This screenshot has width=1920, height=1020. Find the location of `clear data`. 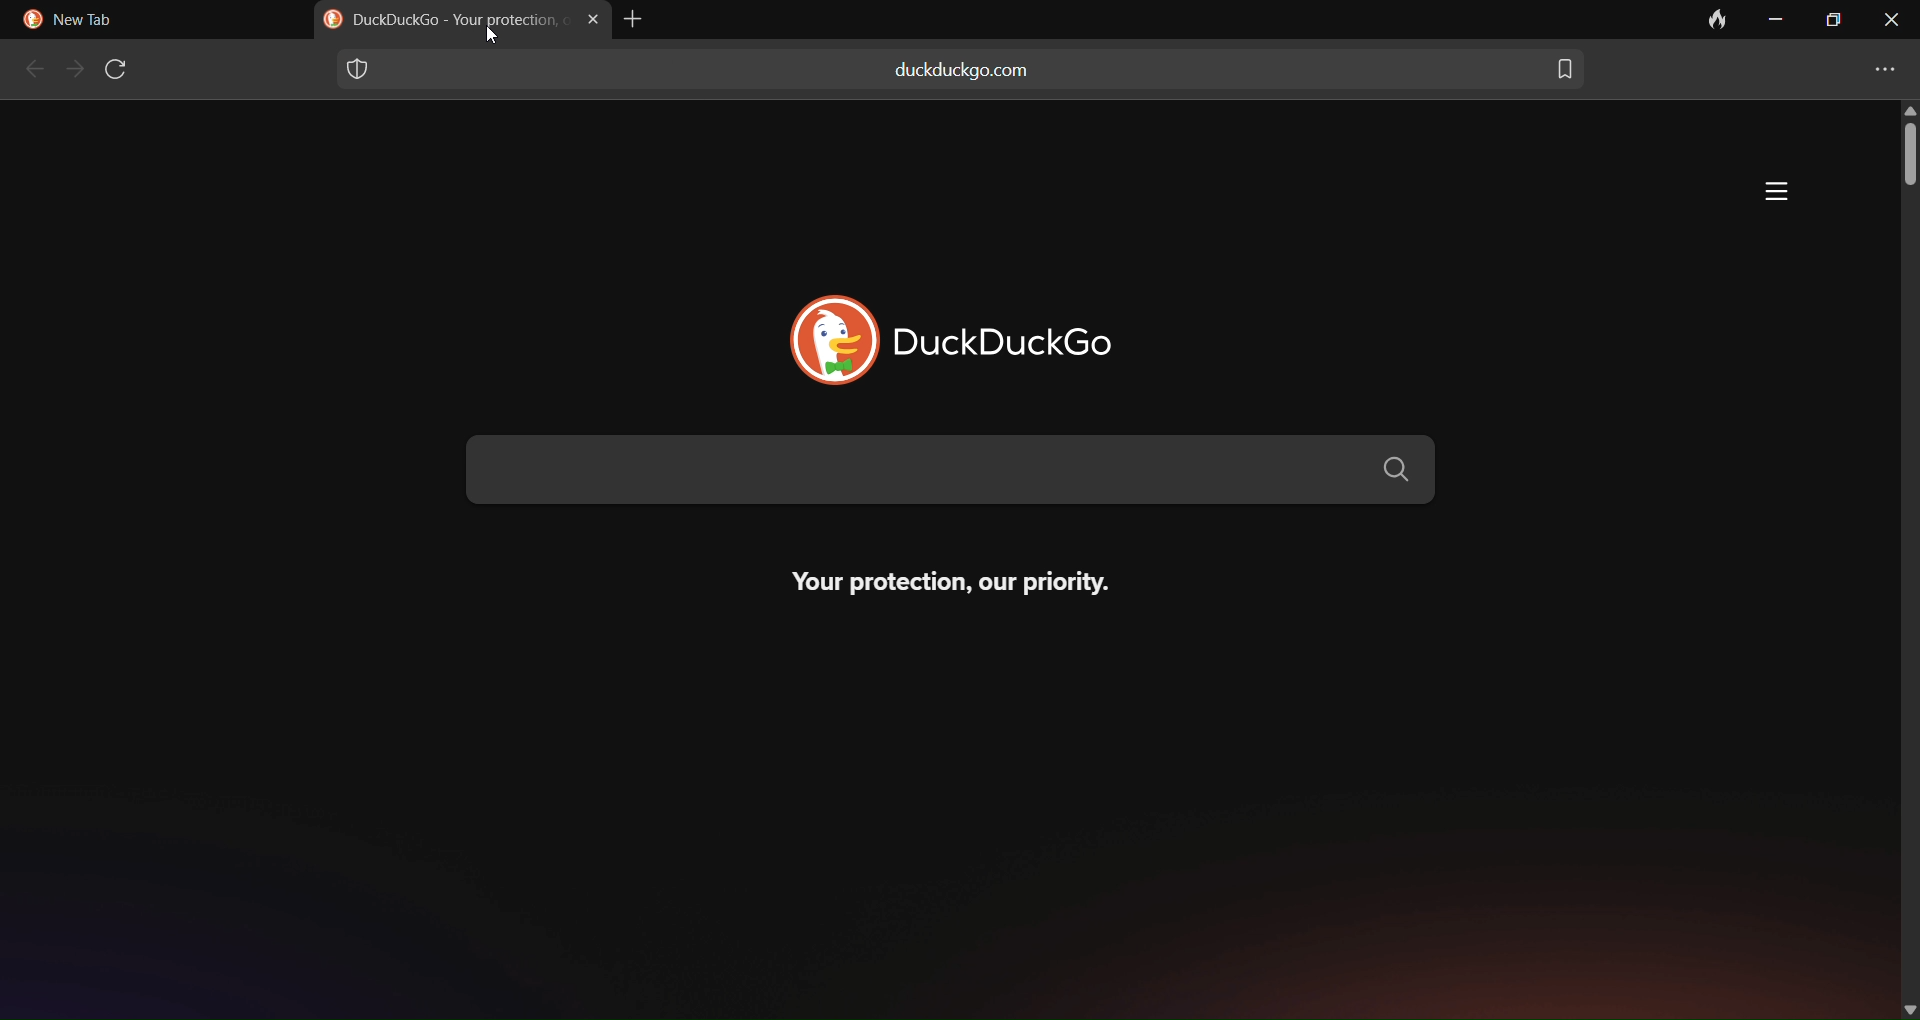

clear data is located at coordinates (1696, 21).